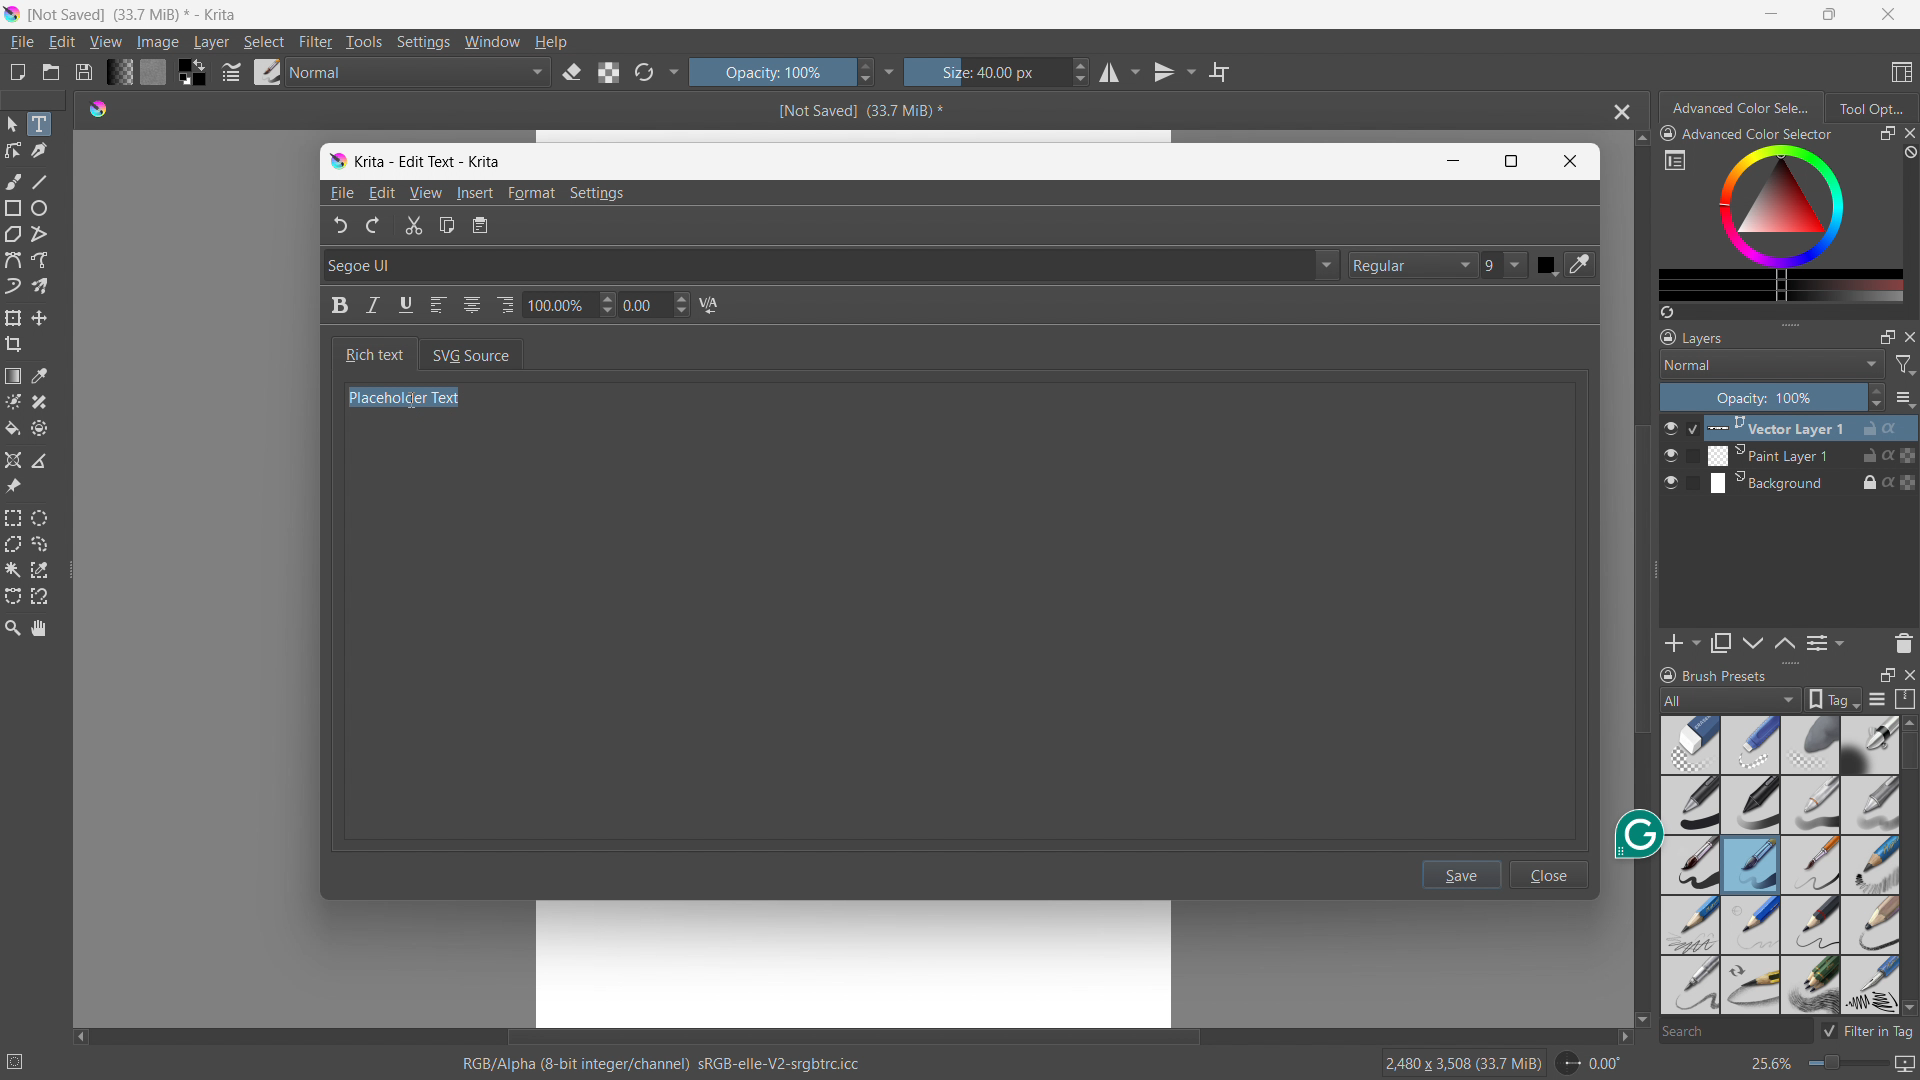  Describe the element at coordinates (1686, 985) in the screenshot. I see `pencil` at that location.